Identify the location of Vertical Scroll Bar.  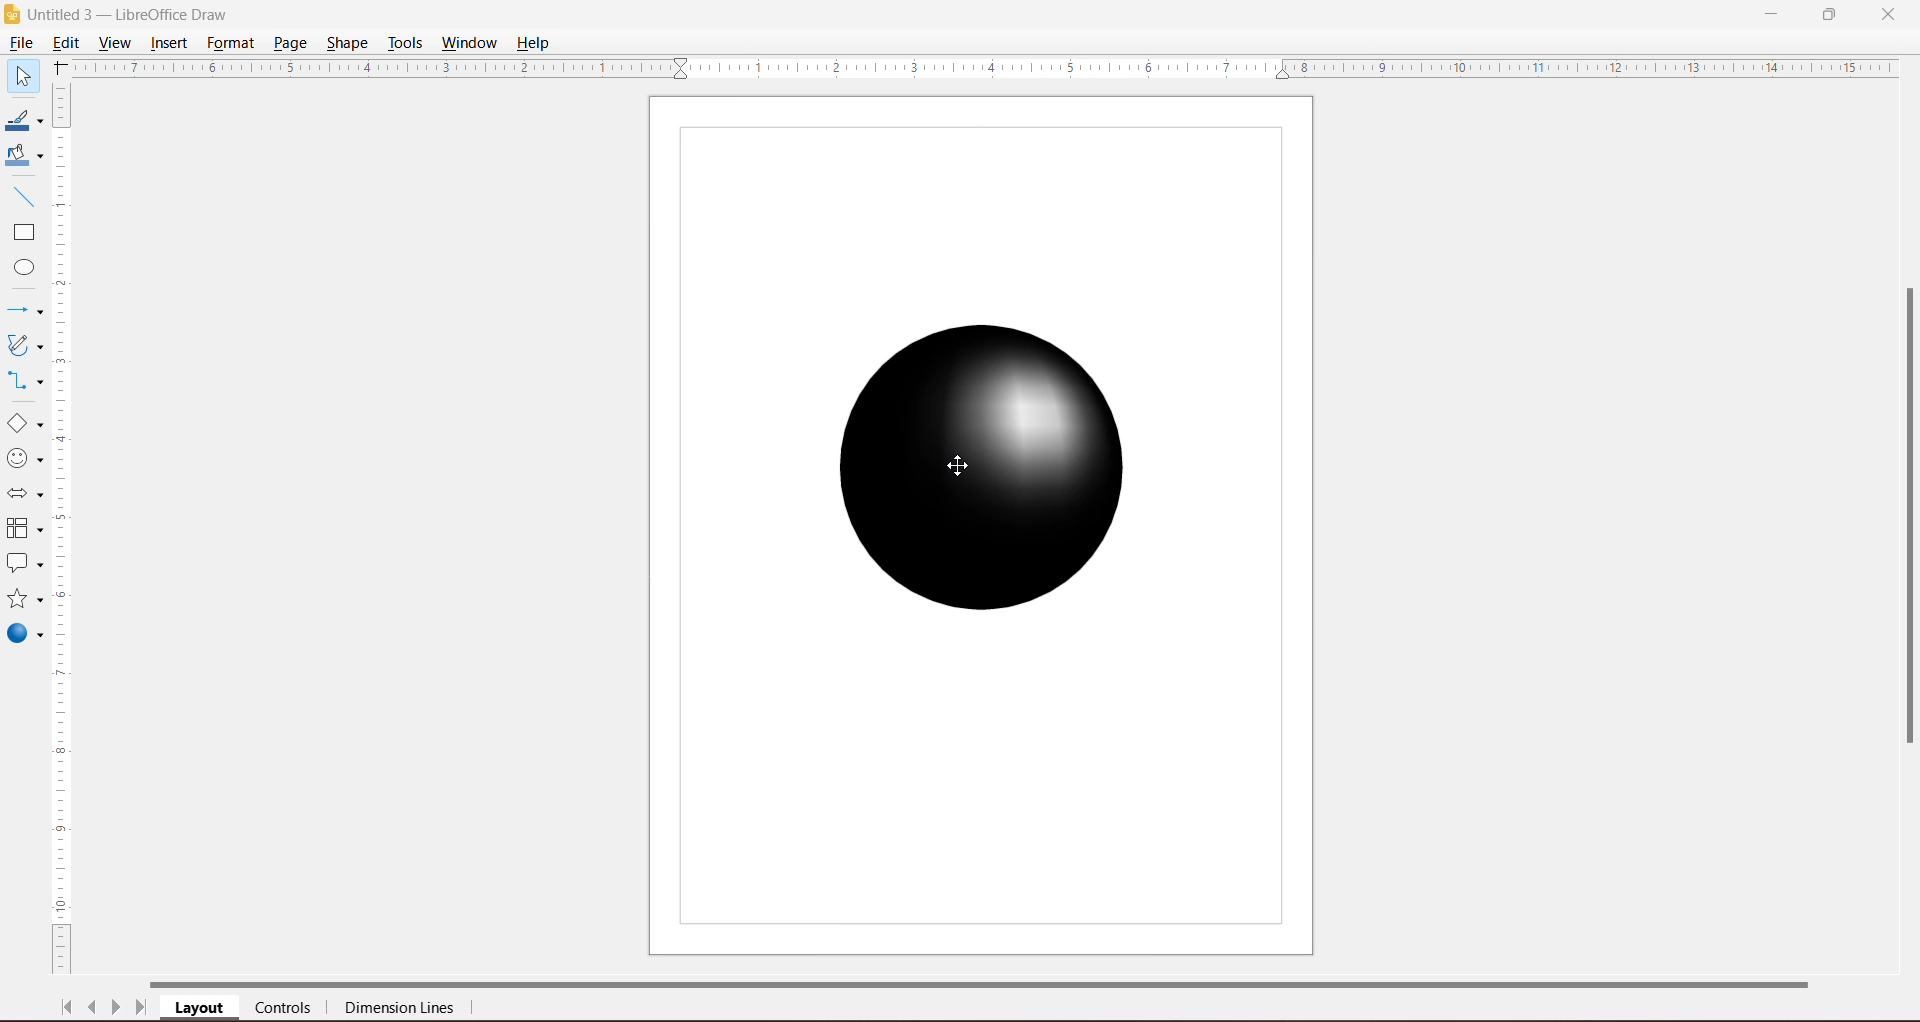
(1904, 517).